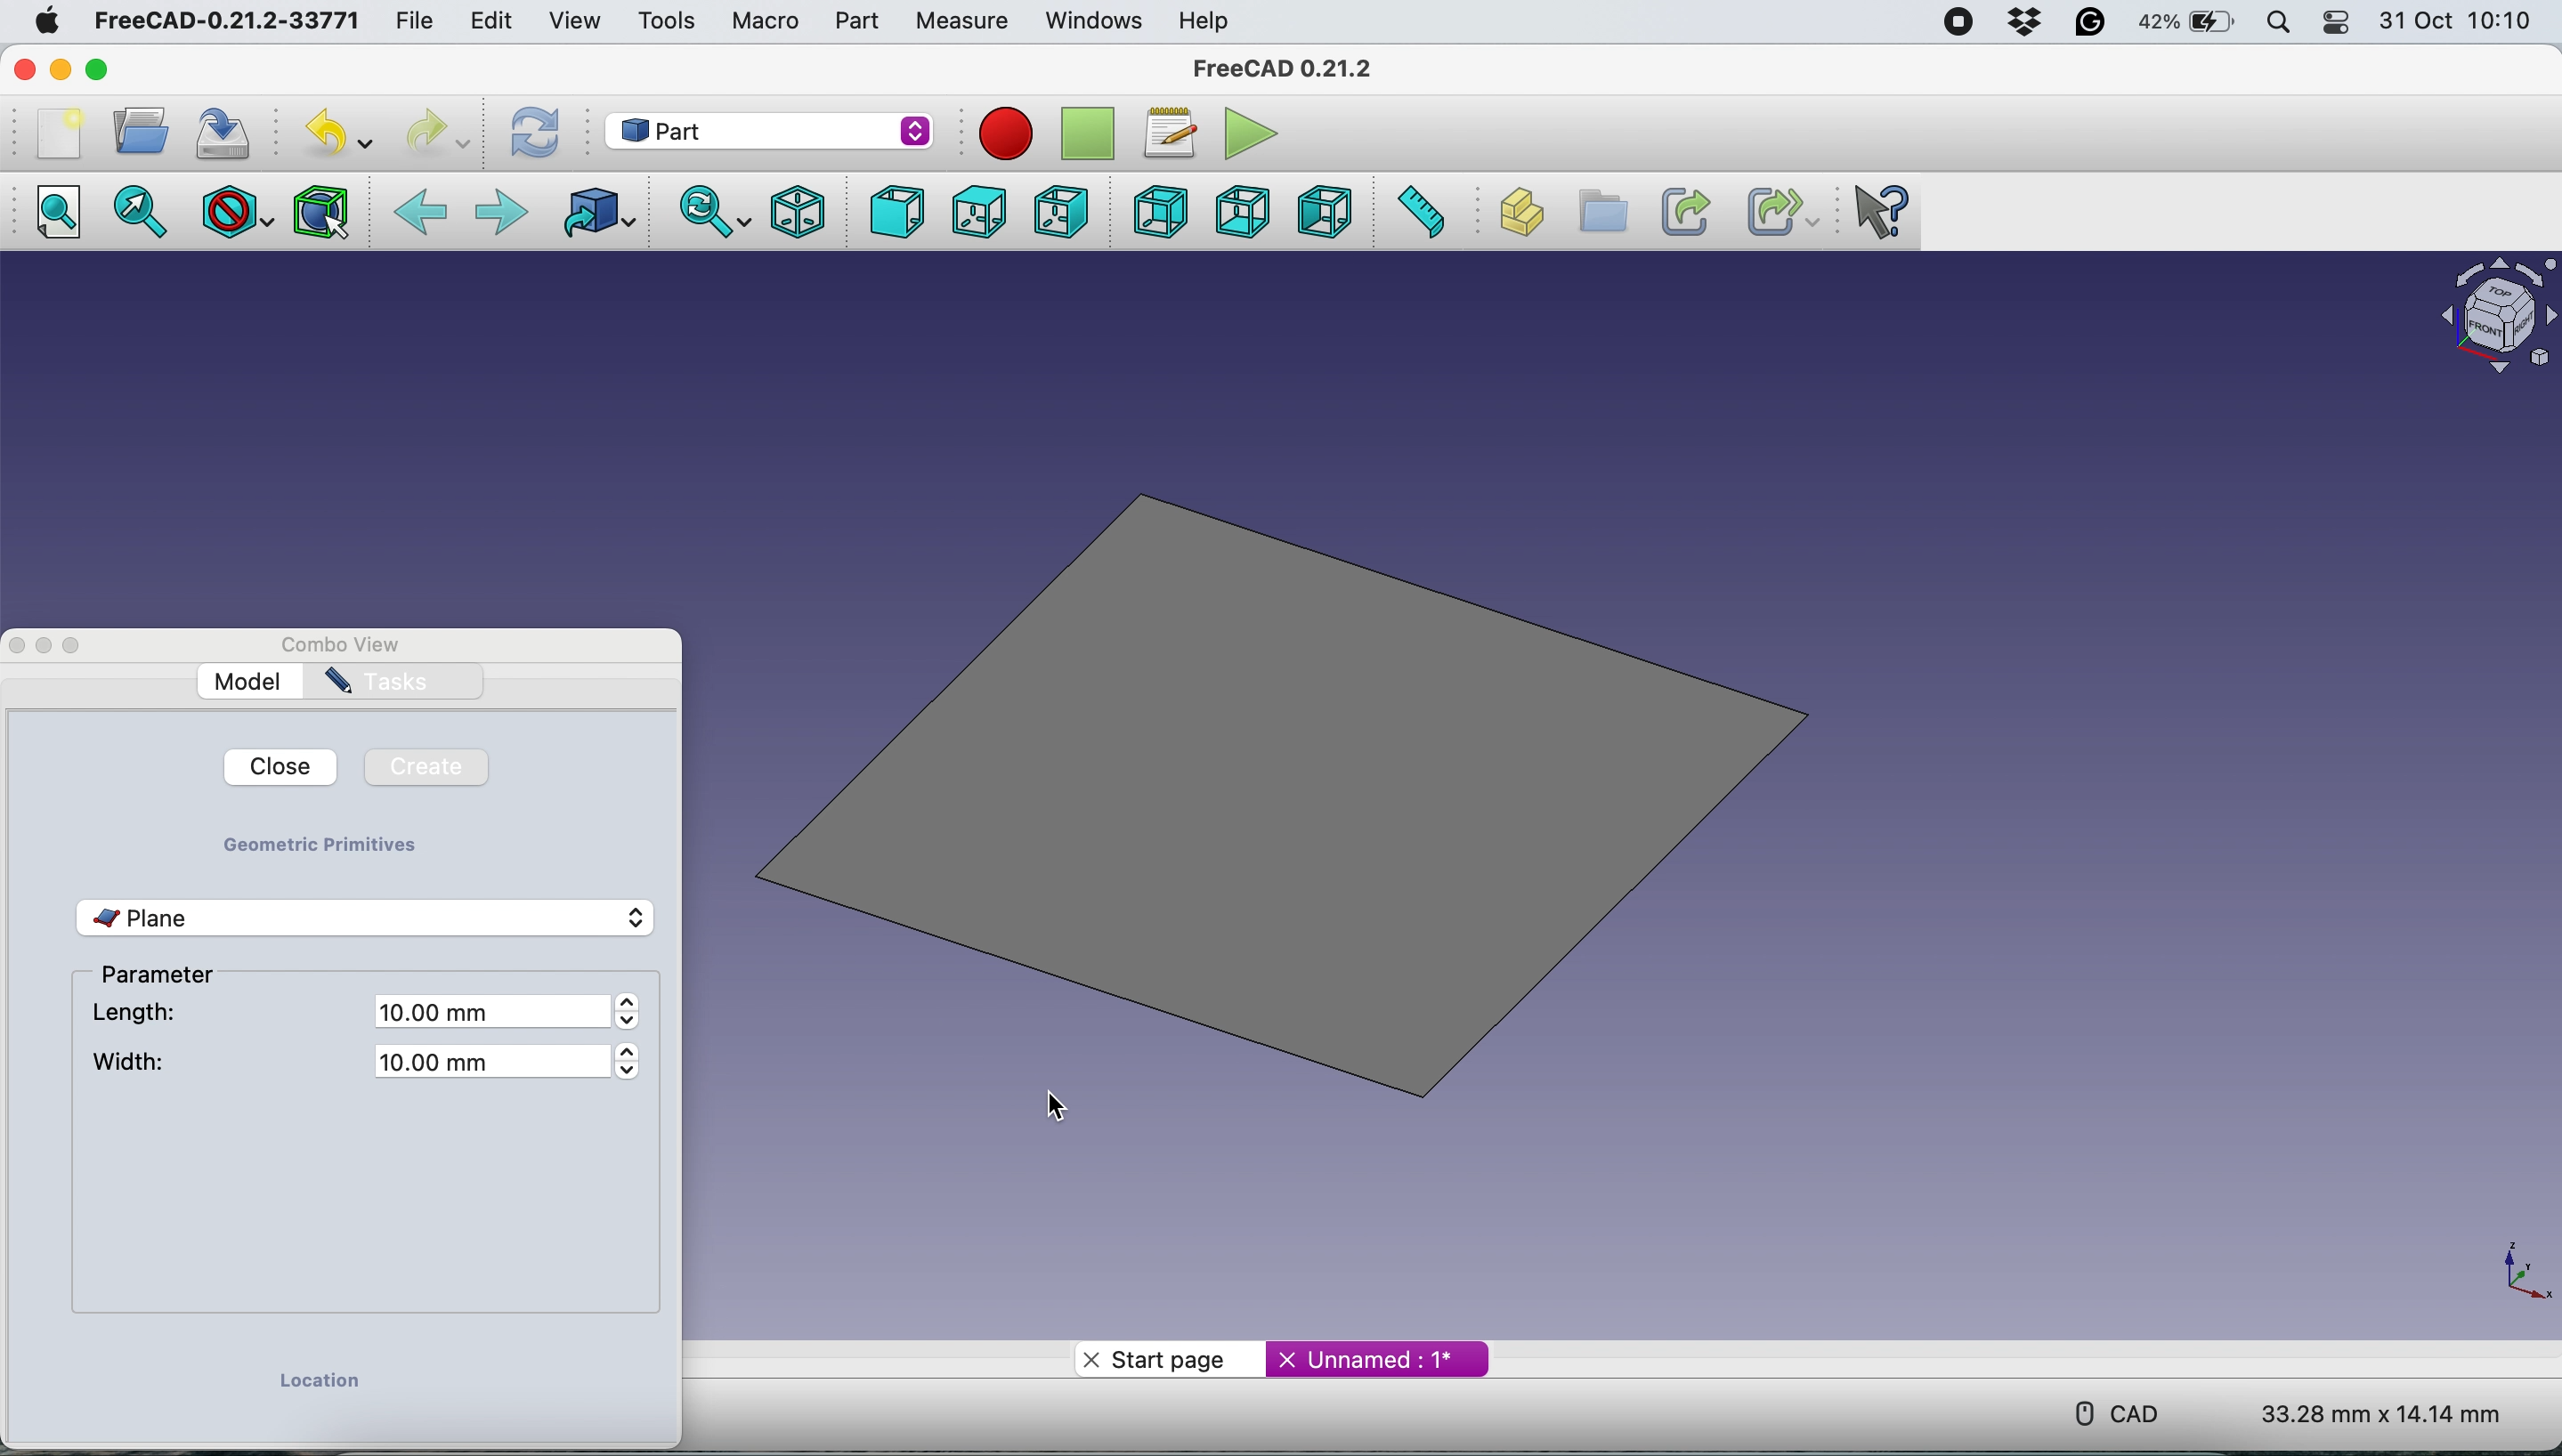  I want to click on parameter, so click(169, 978).